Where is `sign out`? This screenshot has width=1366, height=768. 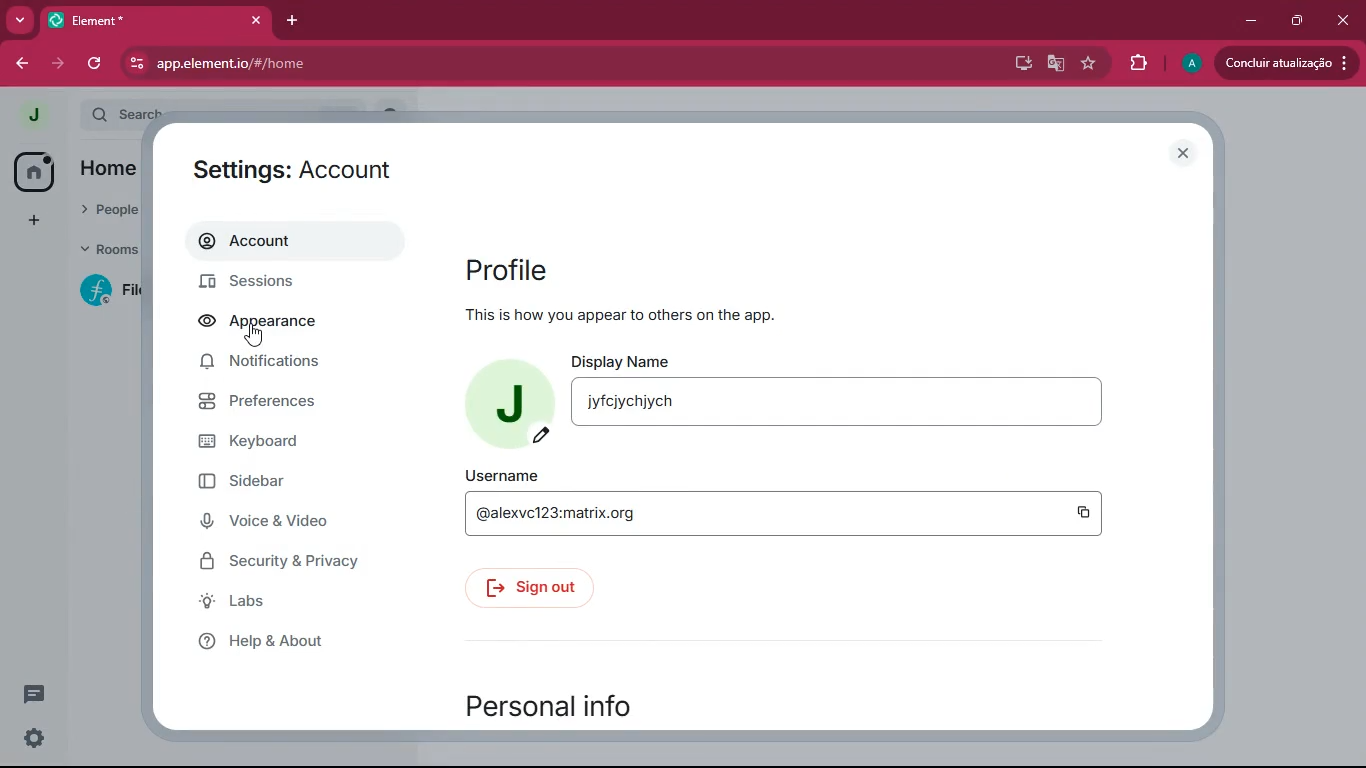
sign out is located at coordinates (534, 586).